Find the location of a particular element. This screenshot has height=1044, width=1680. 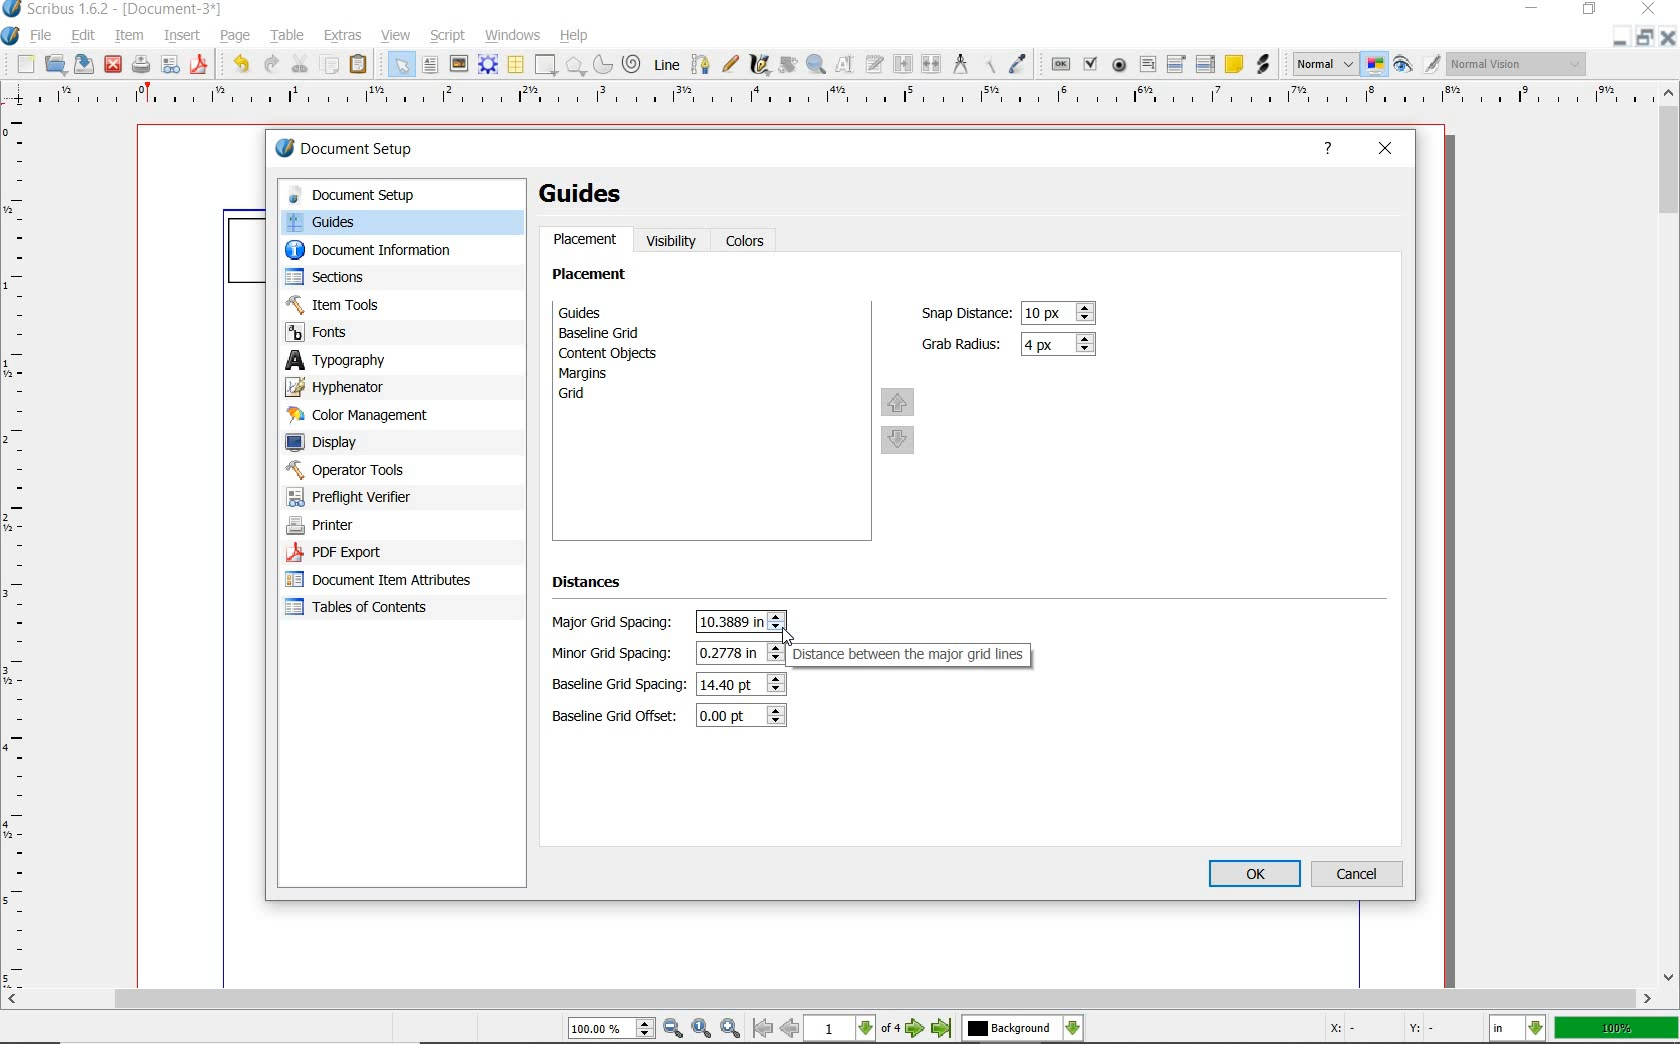

Baseline Grid Offset: is located at coordinates (617, 716).